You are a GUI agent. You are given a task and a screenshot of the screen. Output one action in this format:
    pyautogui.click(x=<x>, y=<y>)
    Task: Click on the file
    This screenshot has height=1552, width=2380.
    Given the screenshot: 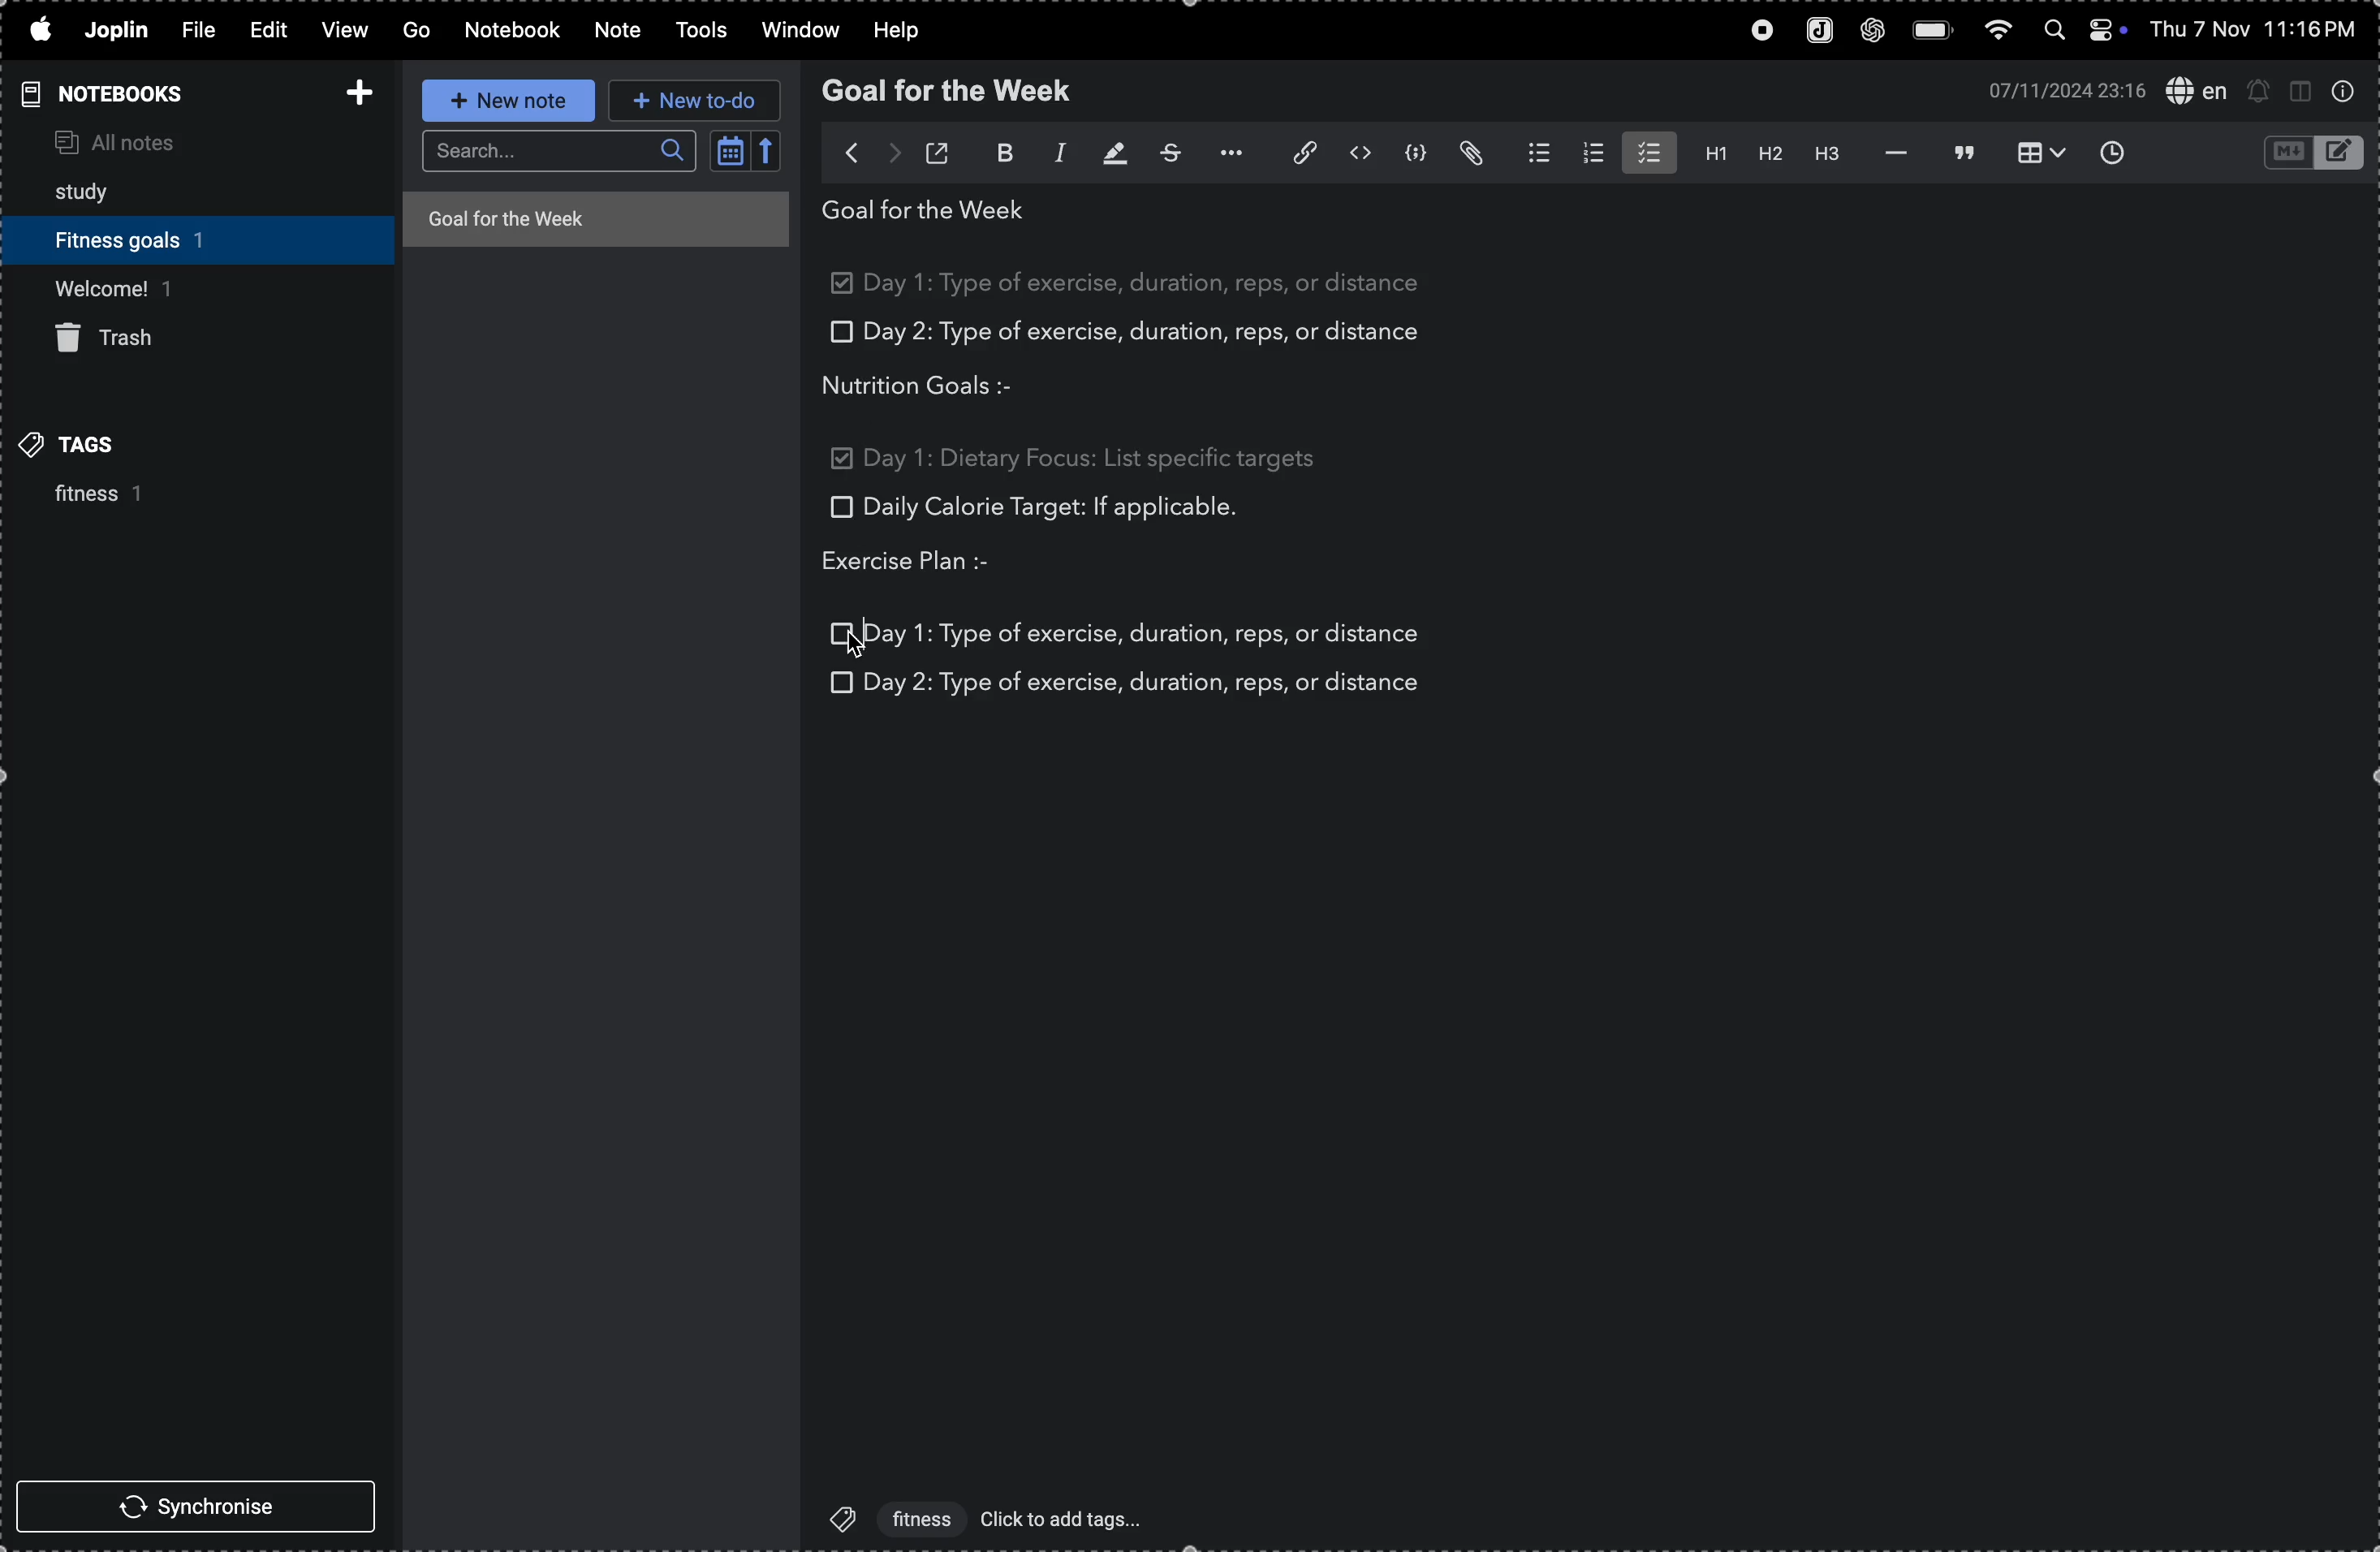 What is the action you would take?
    pyautogui.click(x=204, y=31)
    